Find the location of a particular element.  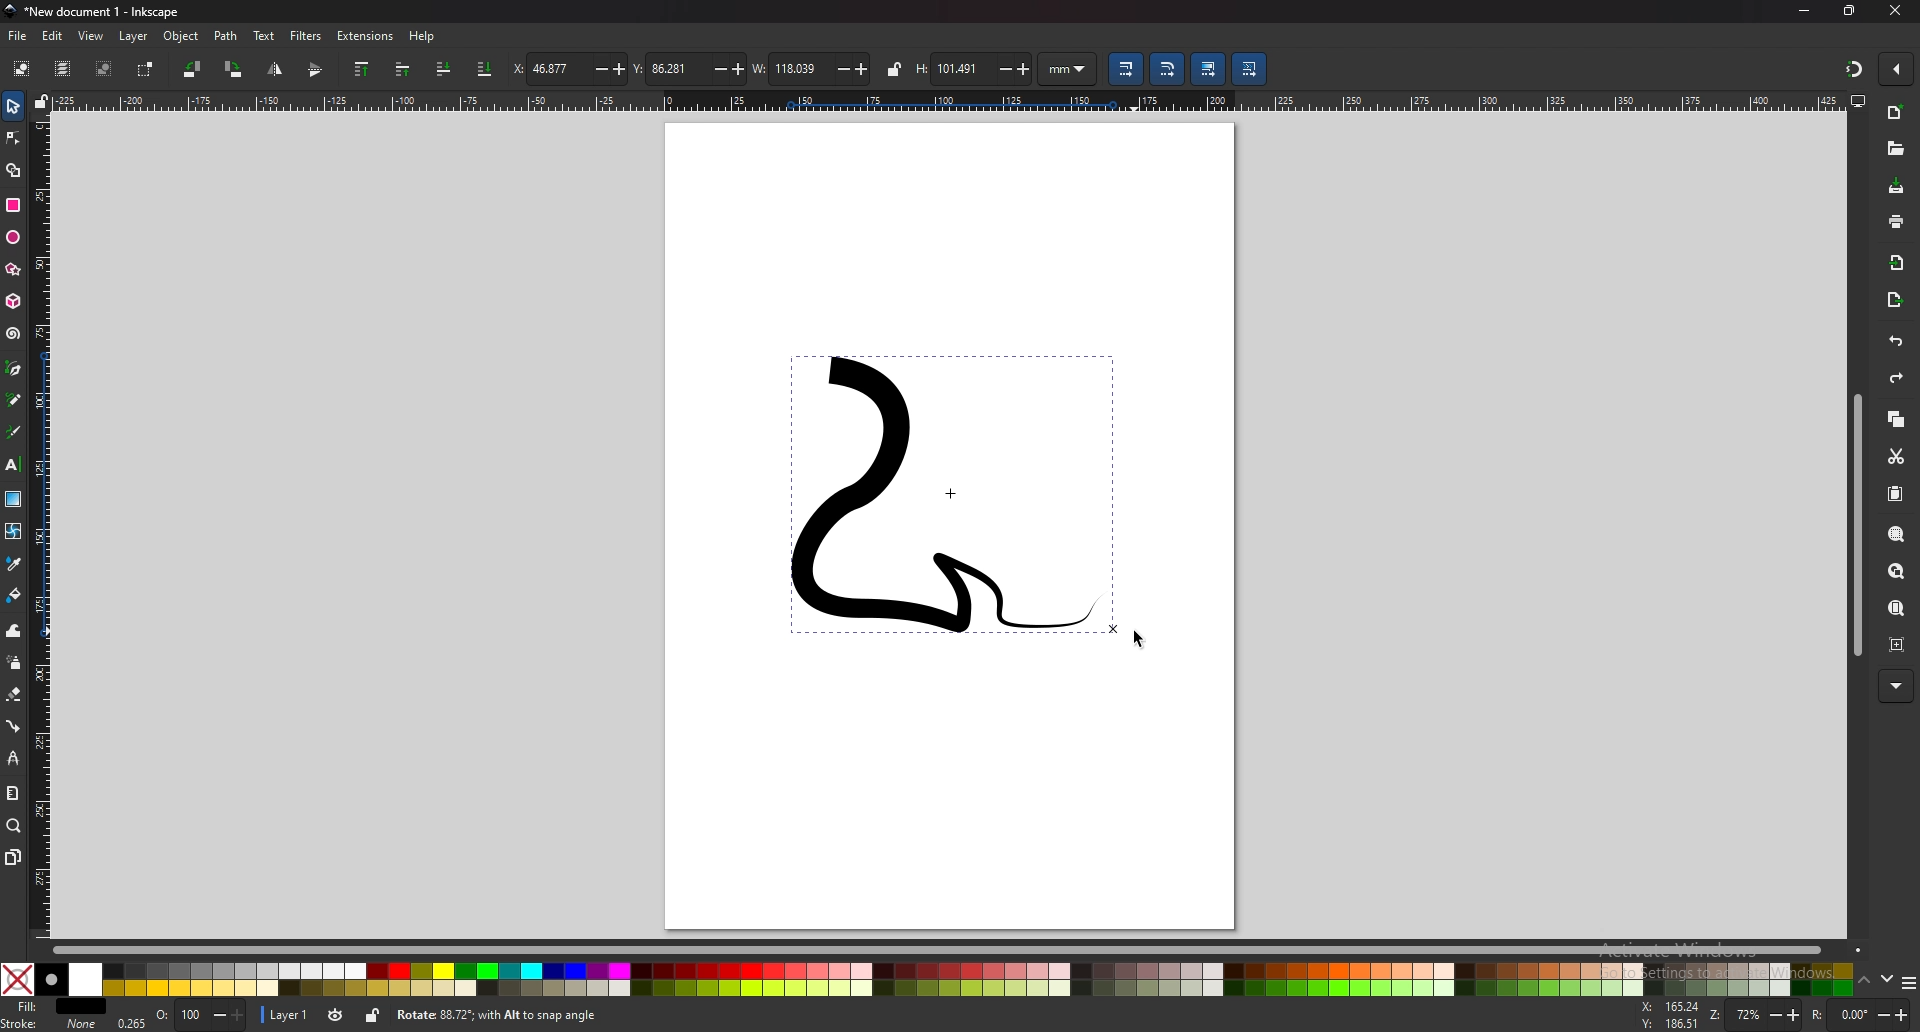

gradient is located at coordinates (14, 498).